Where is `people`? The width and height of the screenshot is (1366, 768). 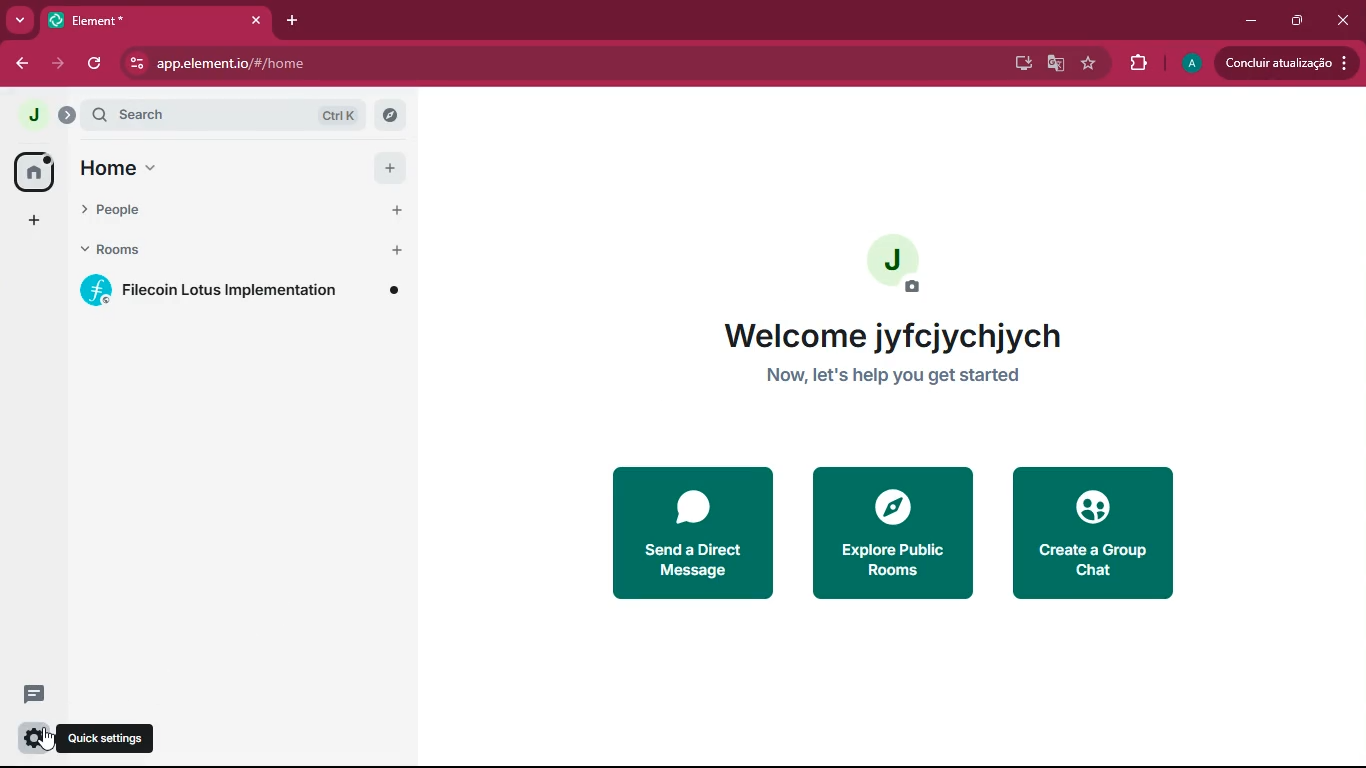
people is located at coordinates (207, 210).